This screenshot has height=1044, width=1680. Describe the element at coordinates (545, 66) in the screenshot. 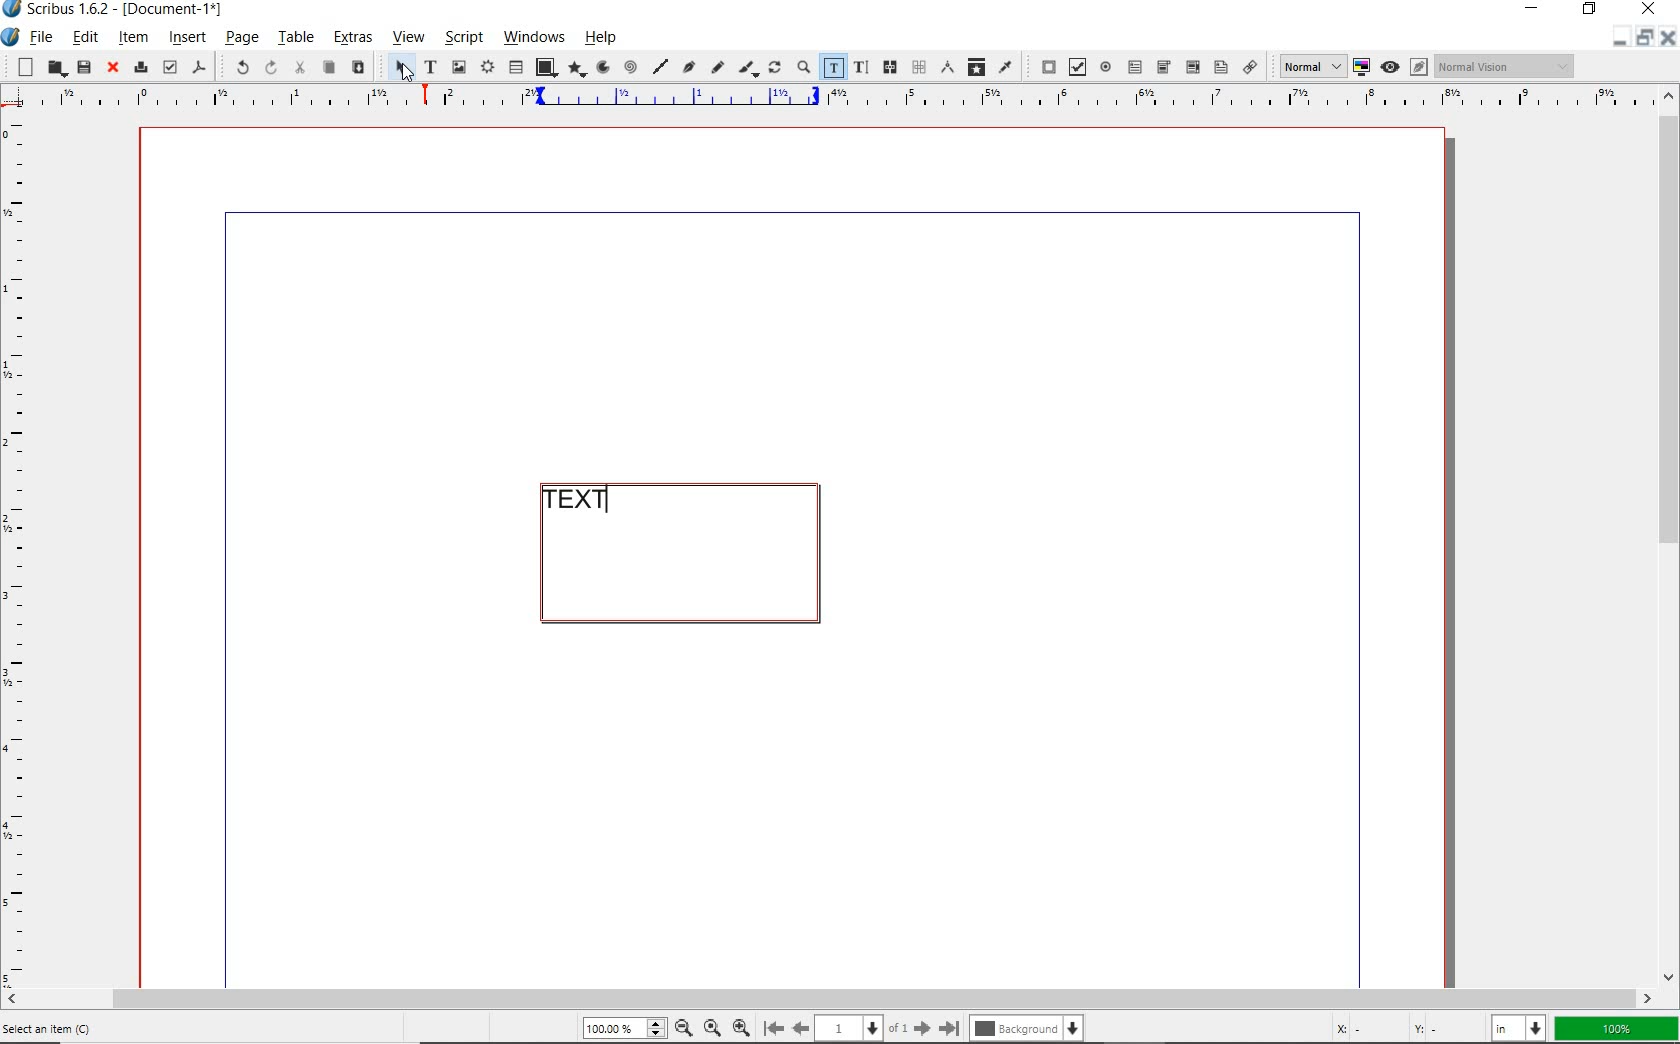

I see `shape` at that location.